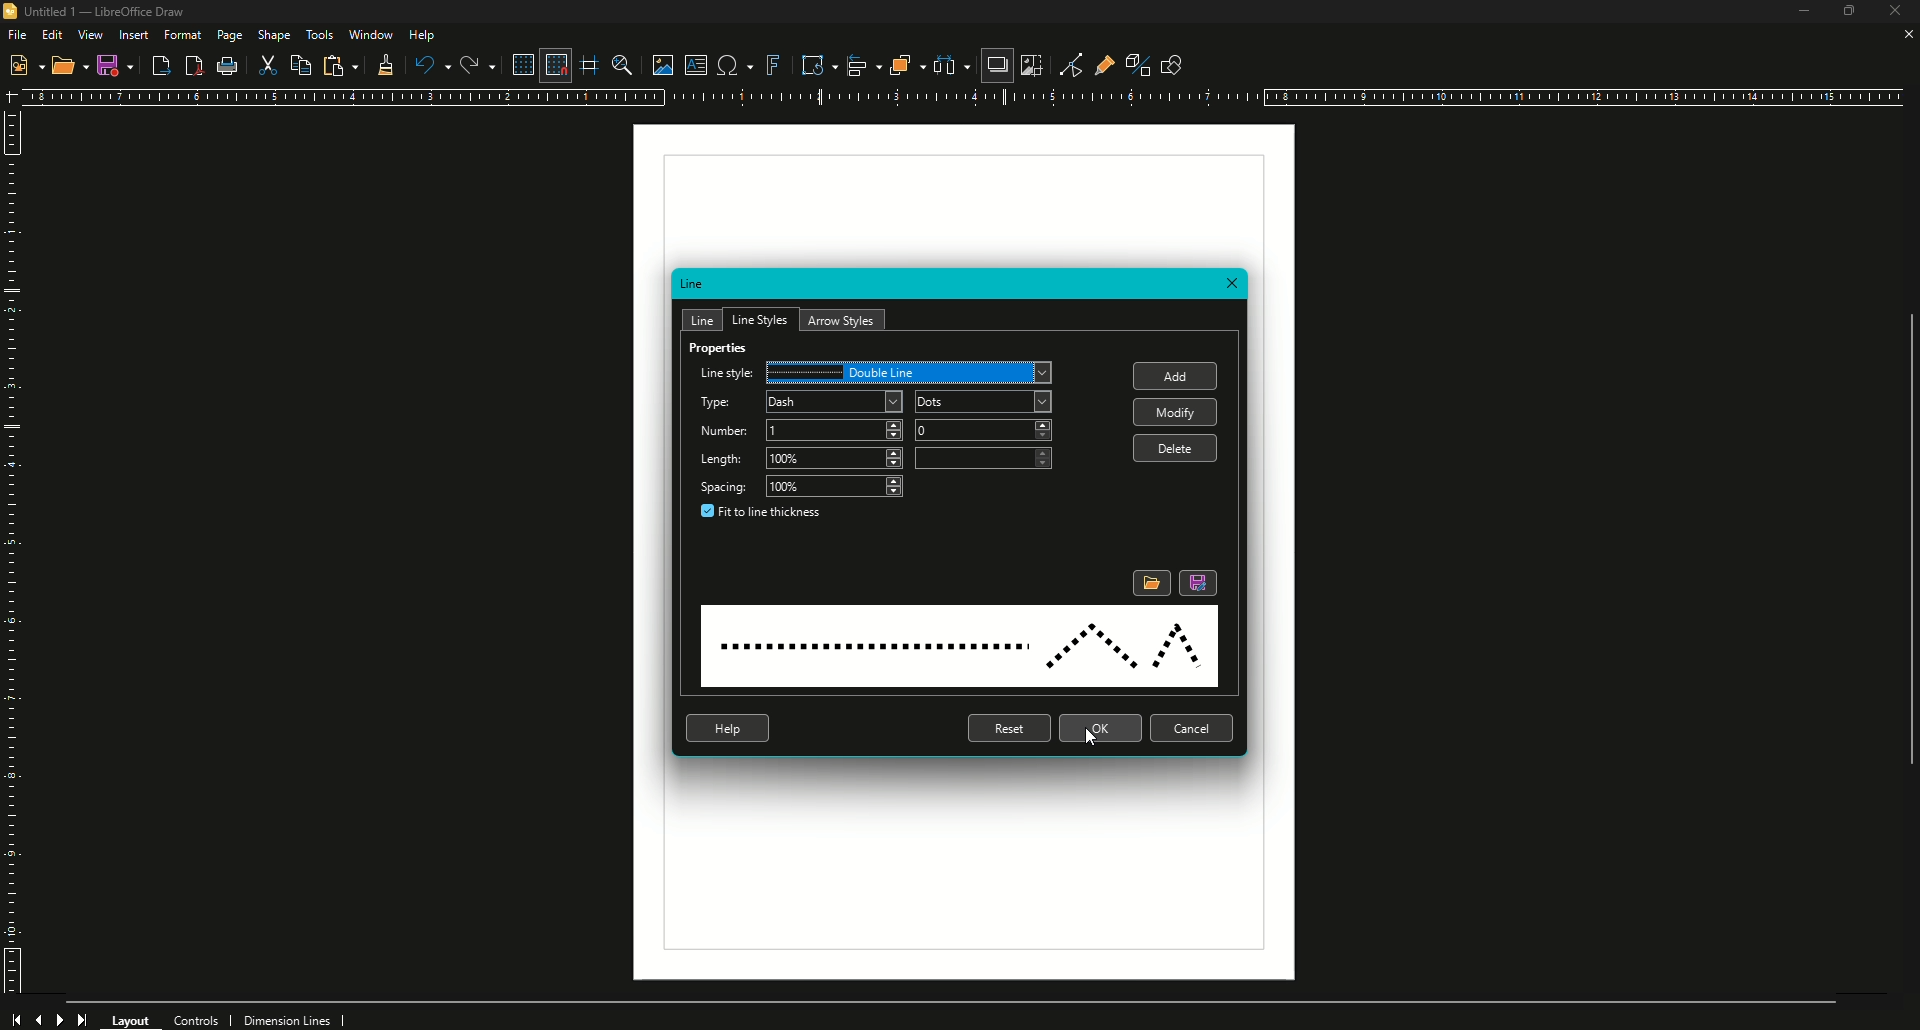 The height and width of the screenshot is (1030, 1920). What do you see at coordinates (1093, 742) in the screenshot?
I see `Cursor` at bounding box center [1093, 742].